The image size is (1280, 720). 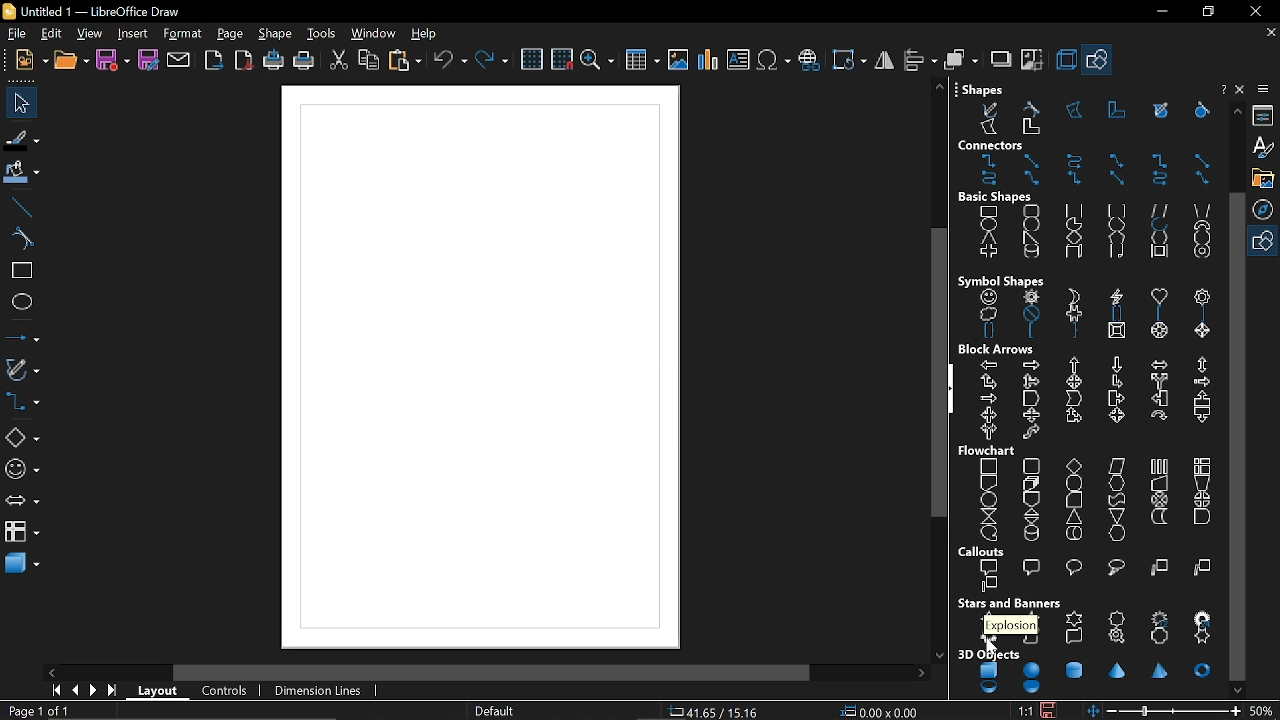 I want to click on Basic shapes, so click(x=1099, y=62).